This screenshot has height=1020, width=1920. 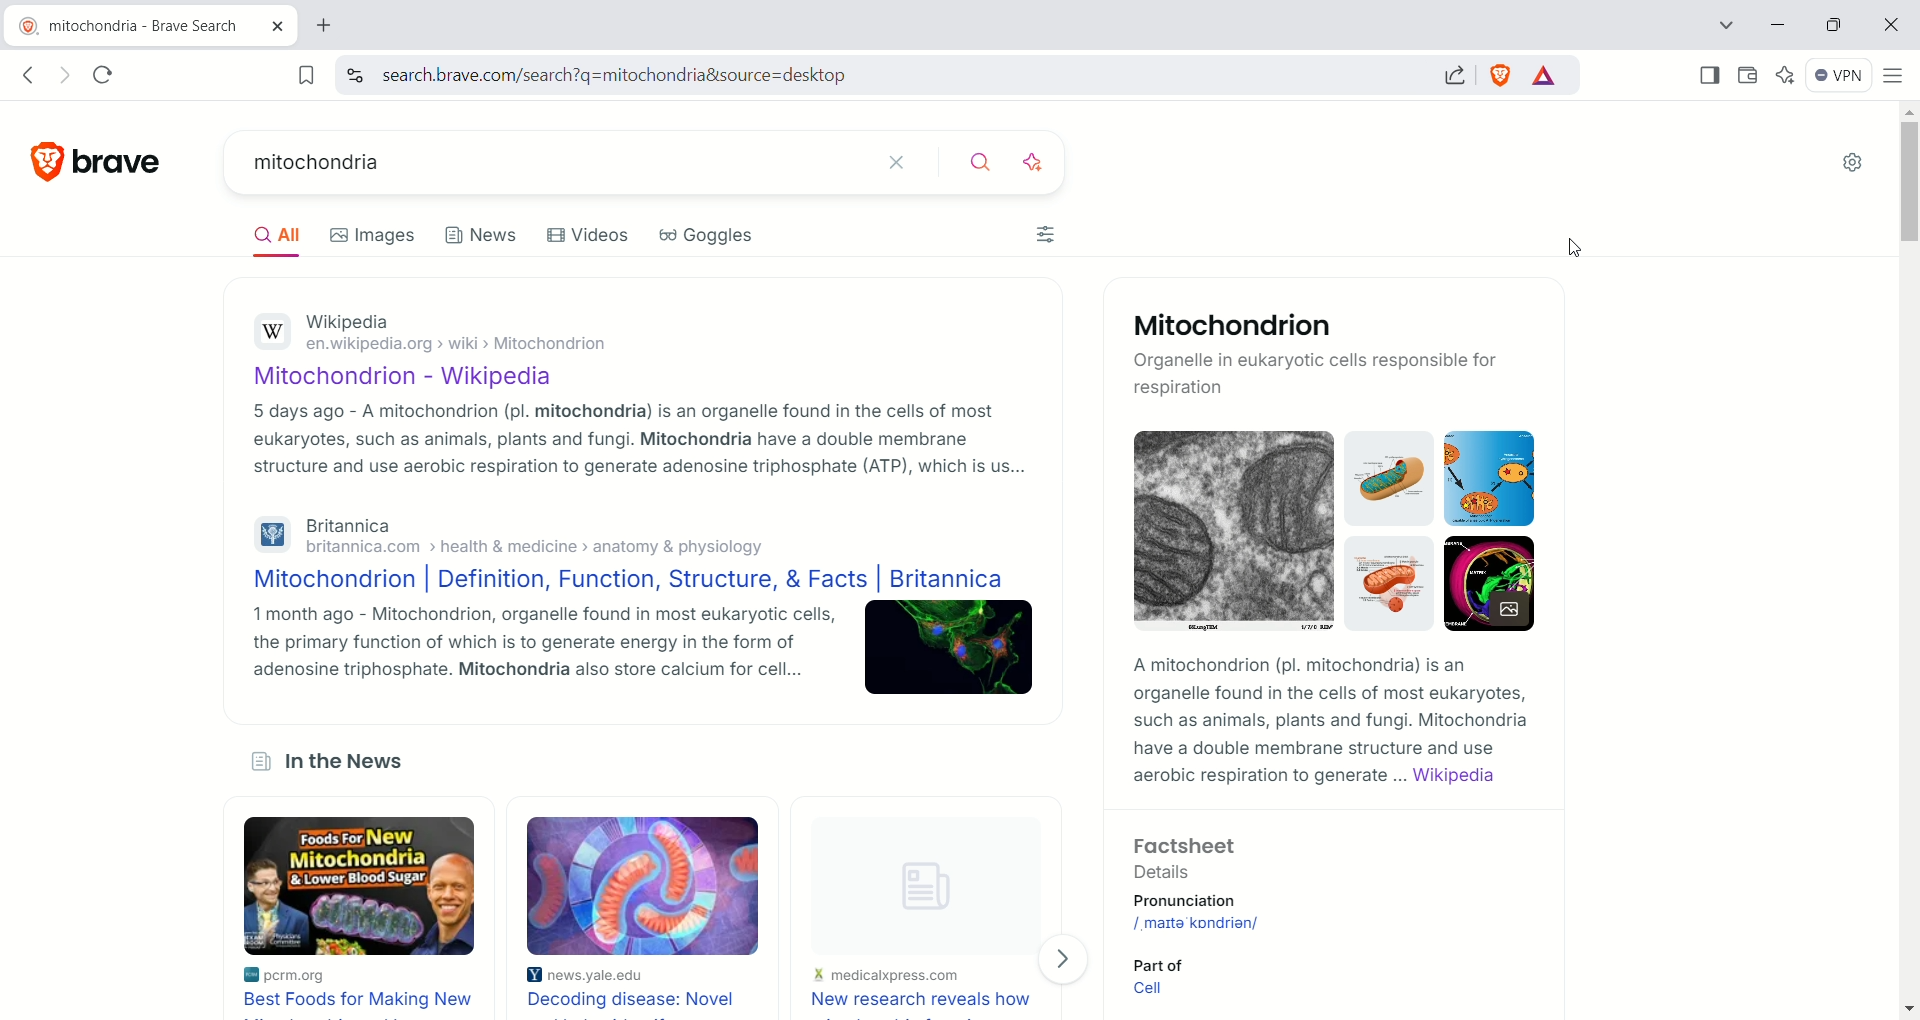 I want to click on brave, so click(x=122, y=164).